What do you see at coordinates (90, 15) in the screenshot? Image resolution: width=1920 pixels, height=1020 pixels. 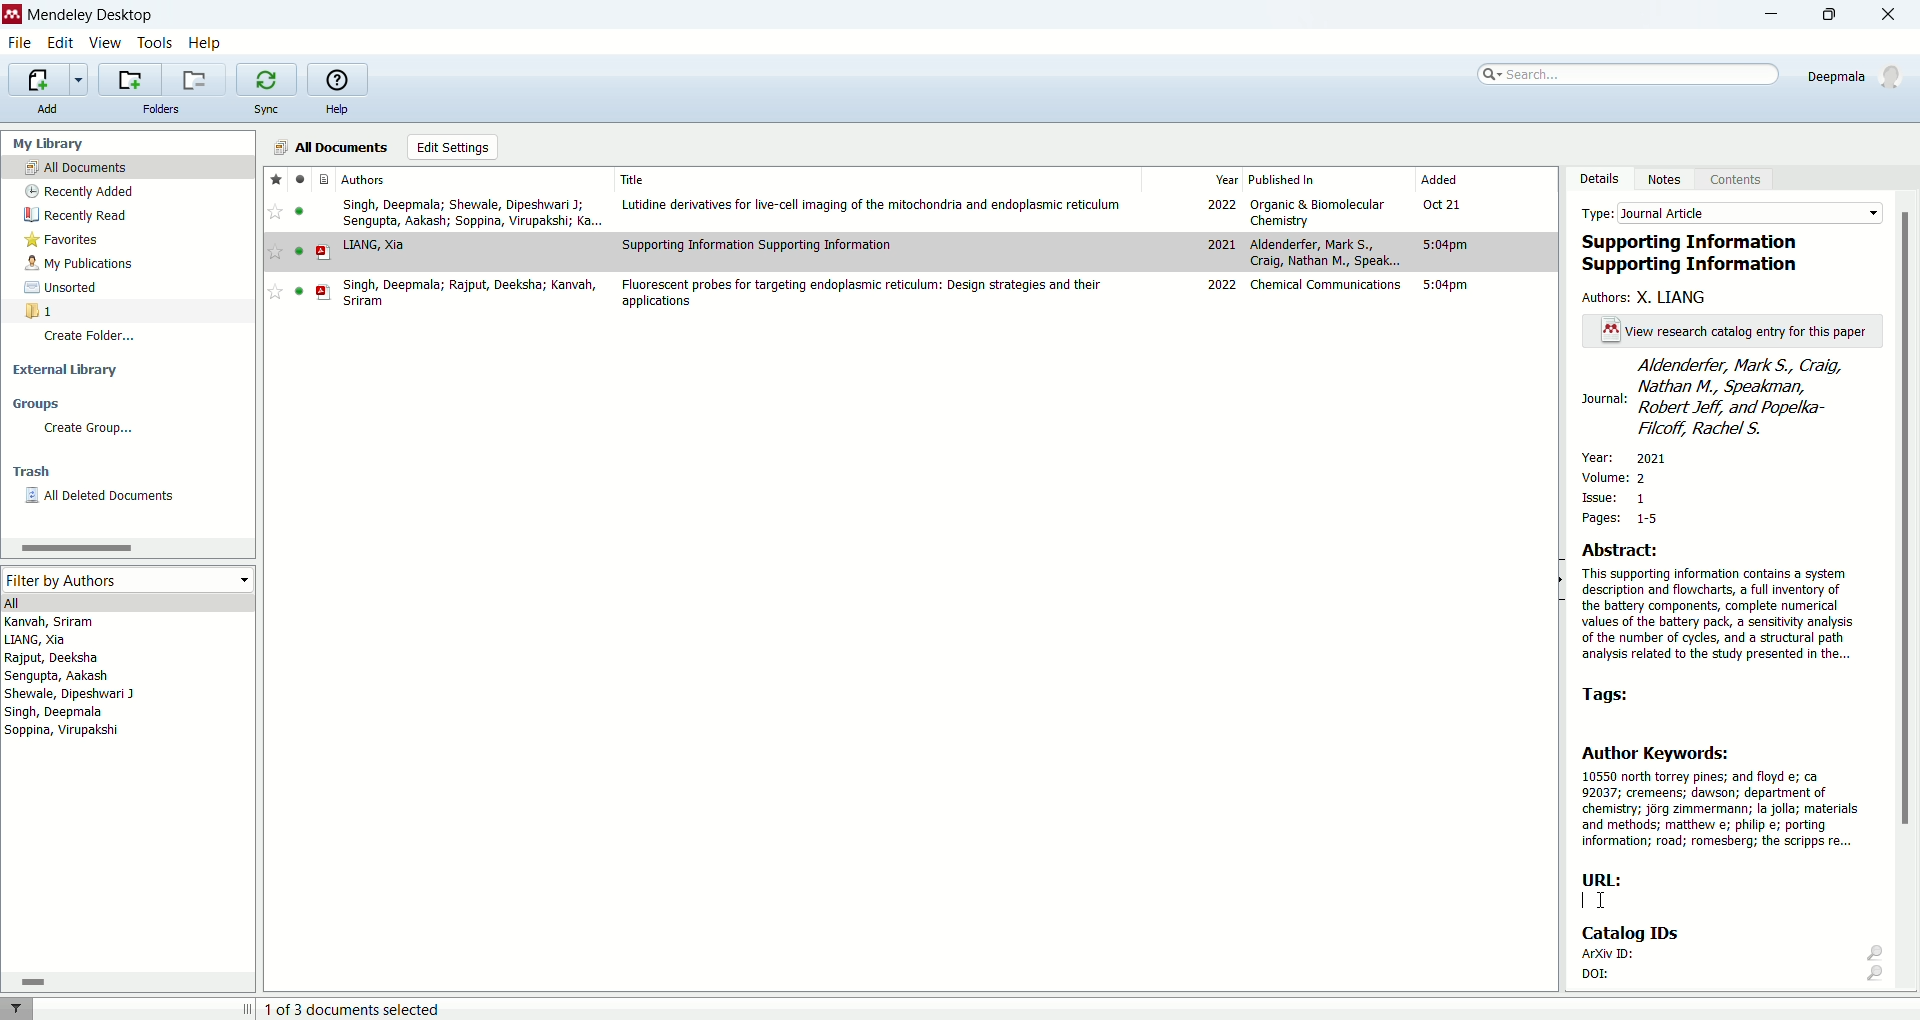 I see `mendeley desktop` at bounding box center [90, 15].